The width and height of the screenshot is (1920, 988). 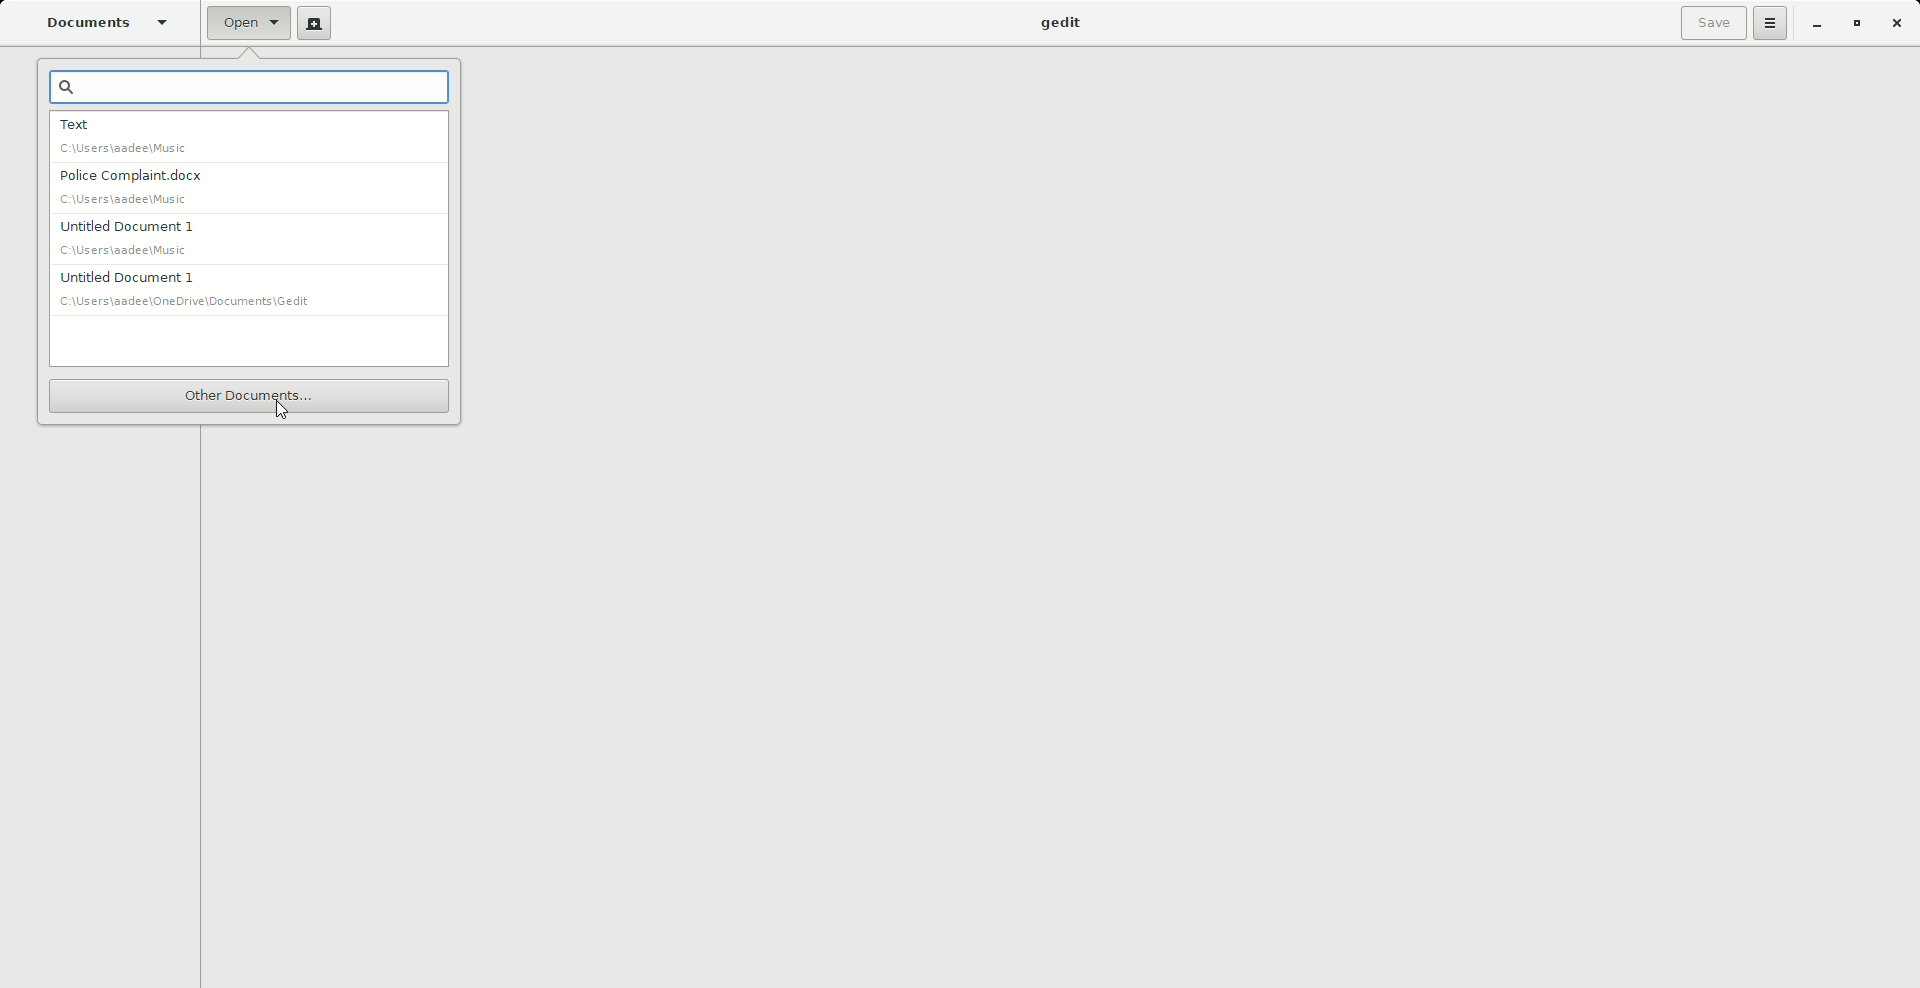 What do you see at coordinates (247, 242) in the screenshot?
I see `Untitled document 1` at bounding box center [247, 242].